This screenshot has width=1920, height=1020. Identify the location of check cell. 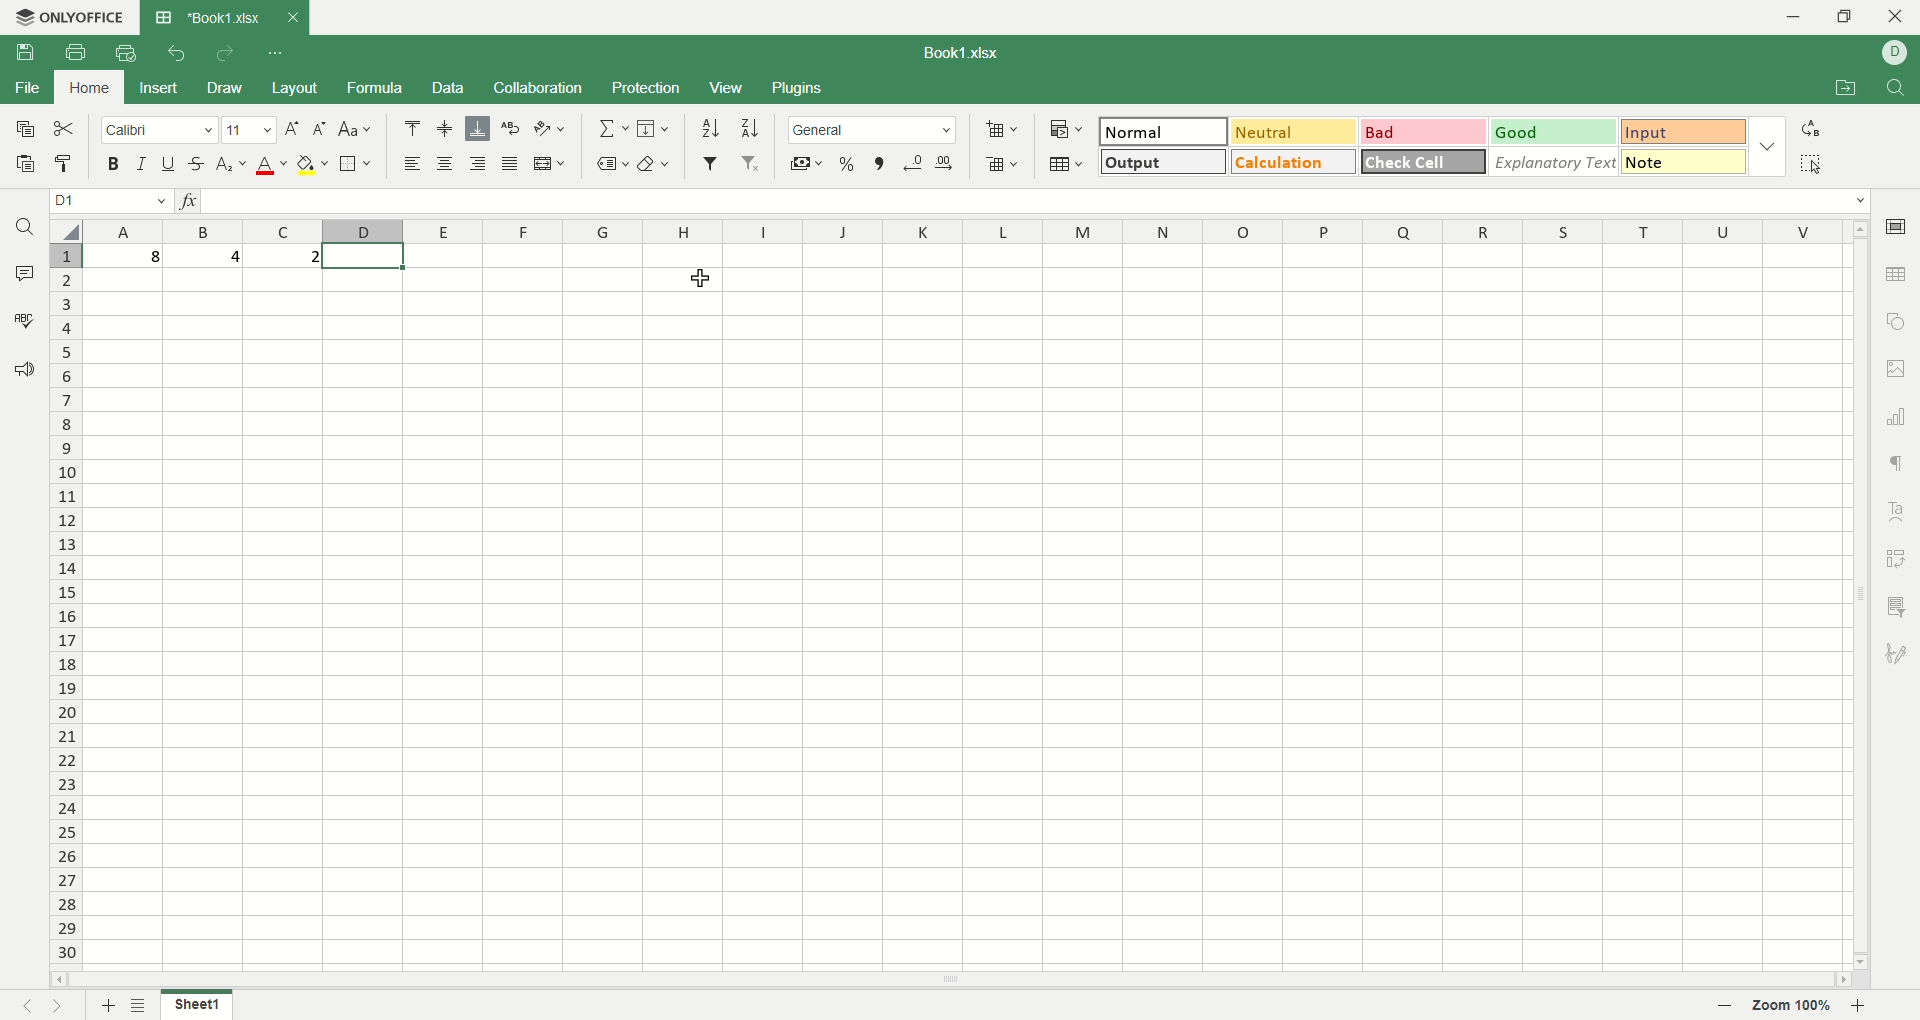
(1424, 162).